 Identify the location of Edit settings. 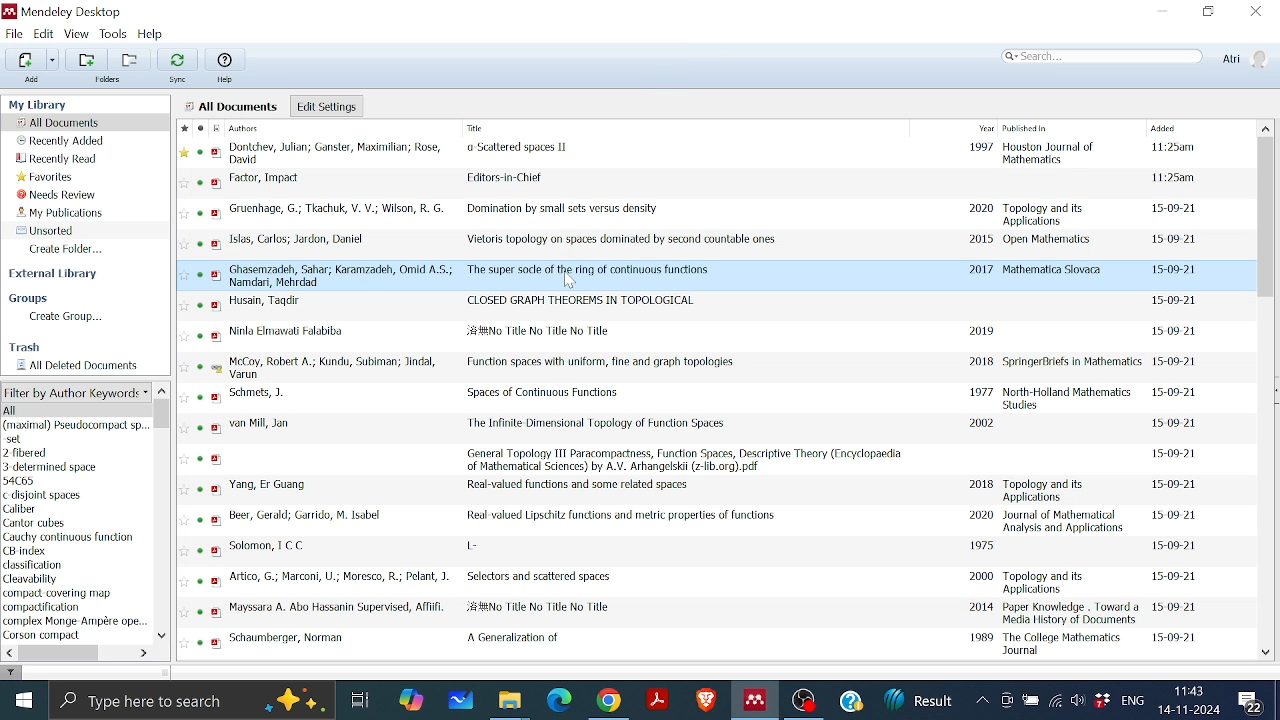
(325, 105).